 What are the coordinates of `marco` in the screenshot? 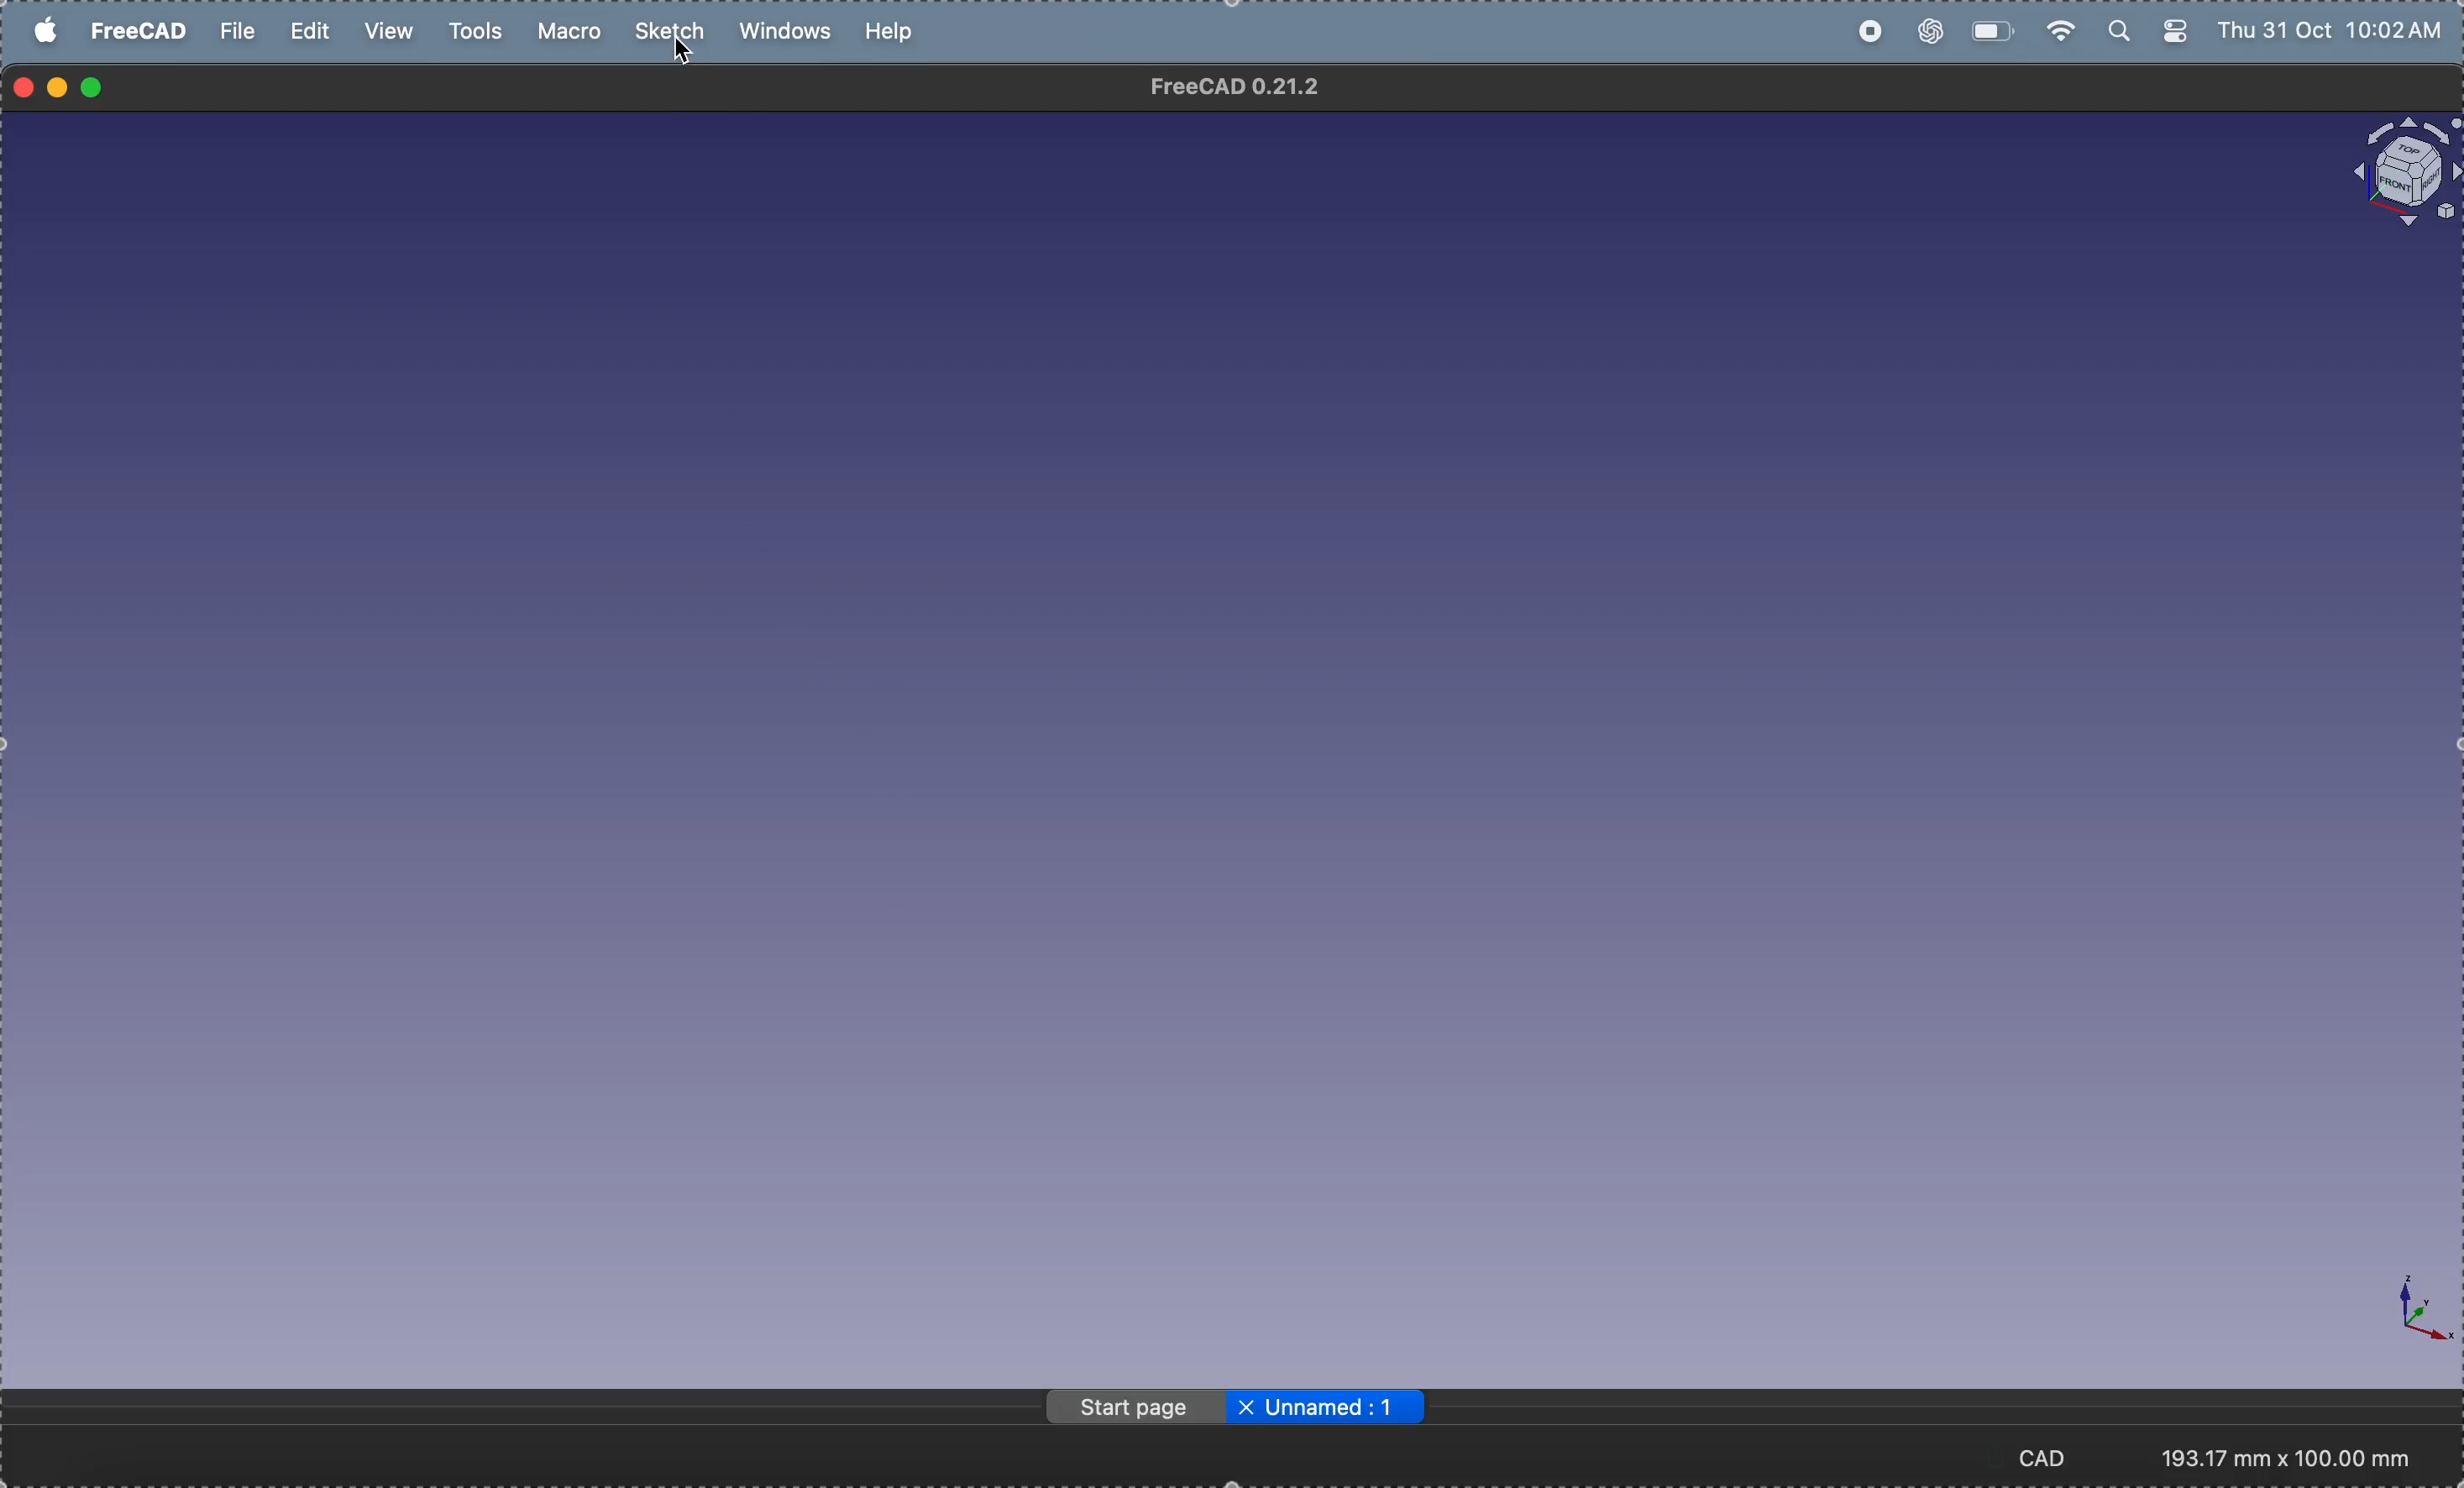 It's located at (575, 31).